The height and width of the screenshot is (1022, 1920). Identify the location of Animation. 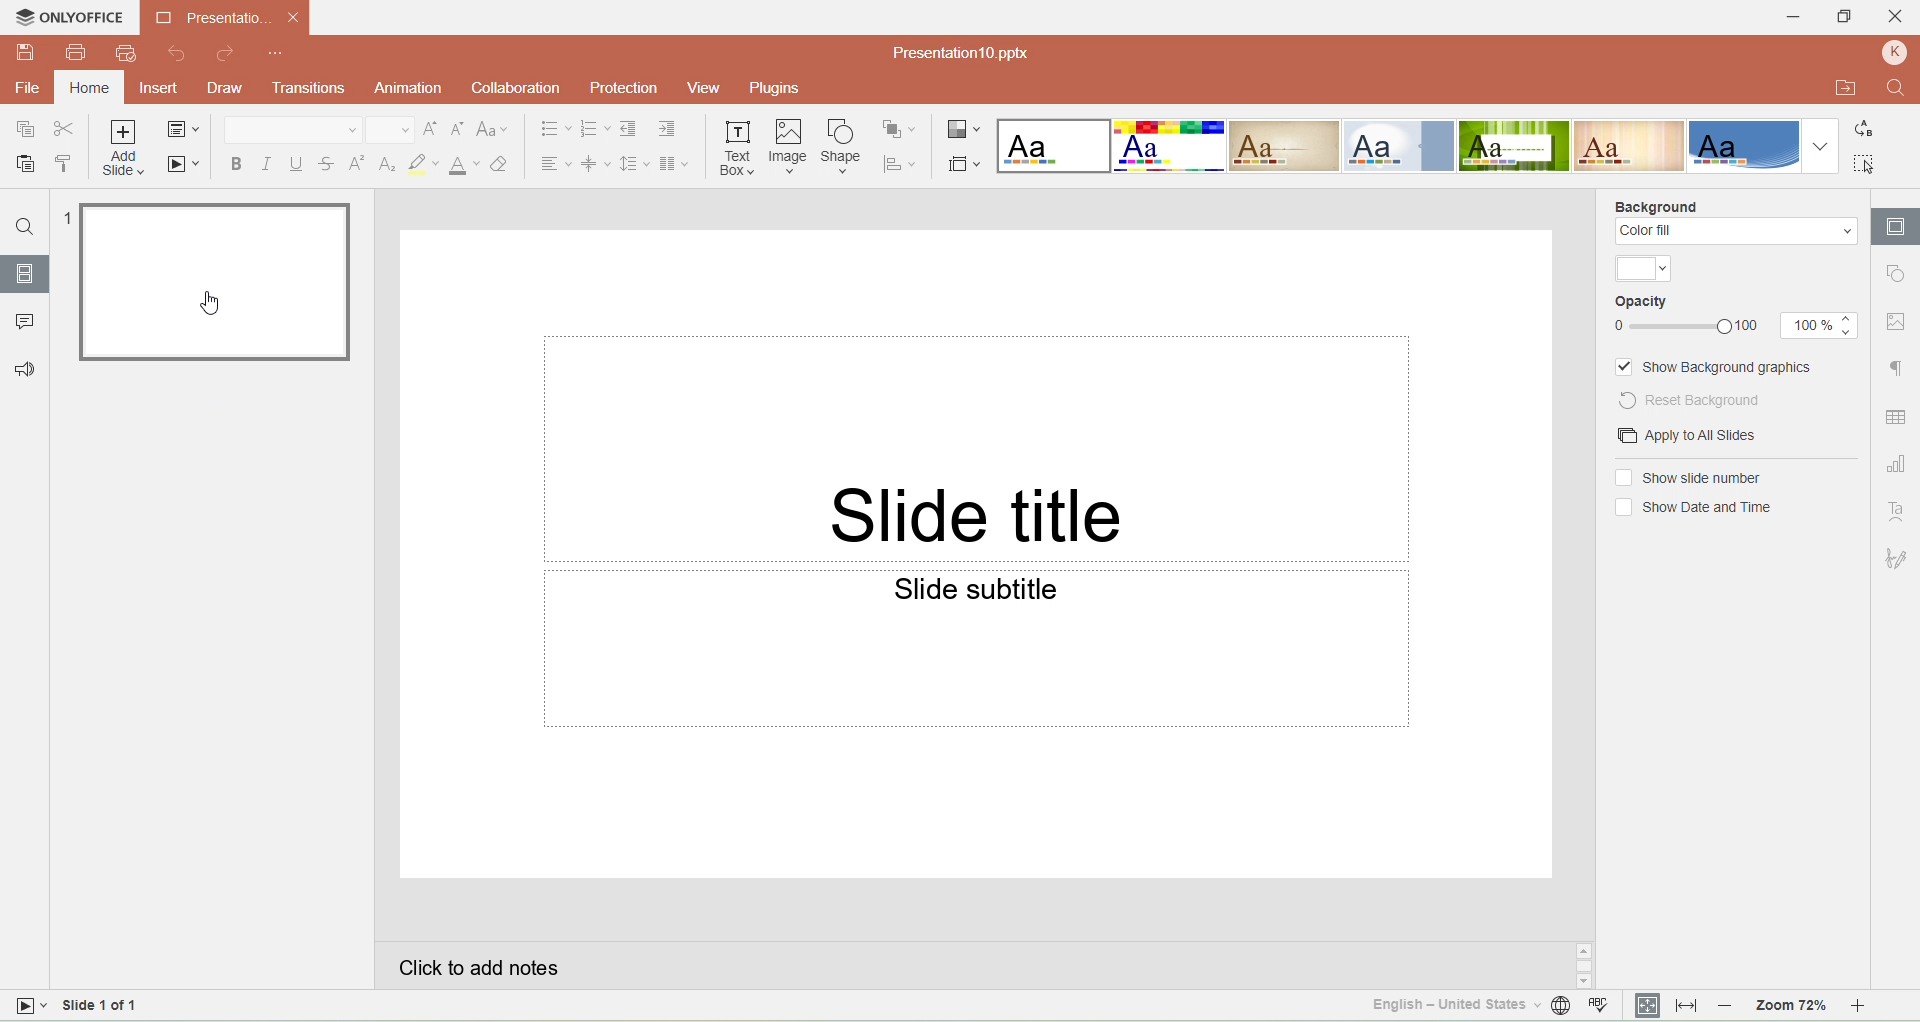
(407, 87).